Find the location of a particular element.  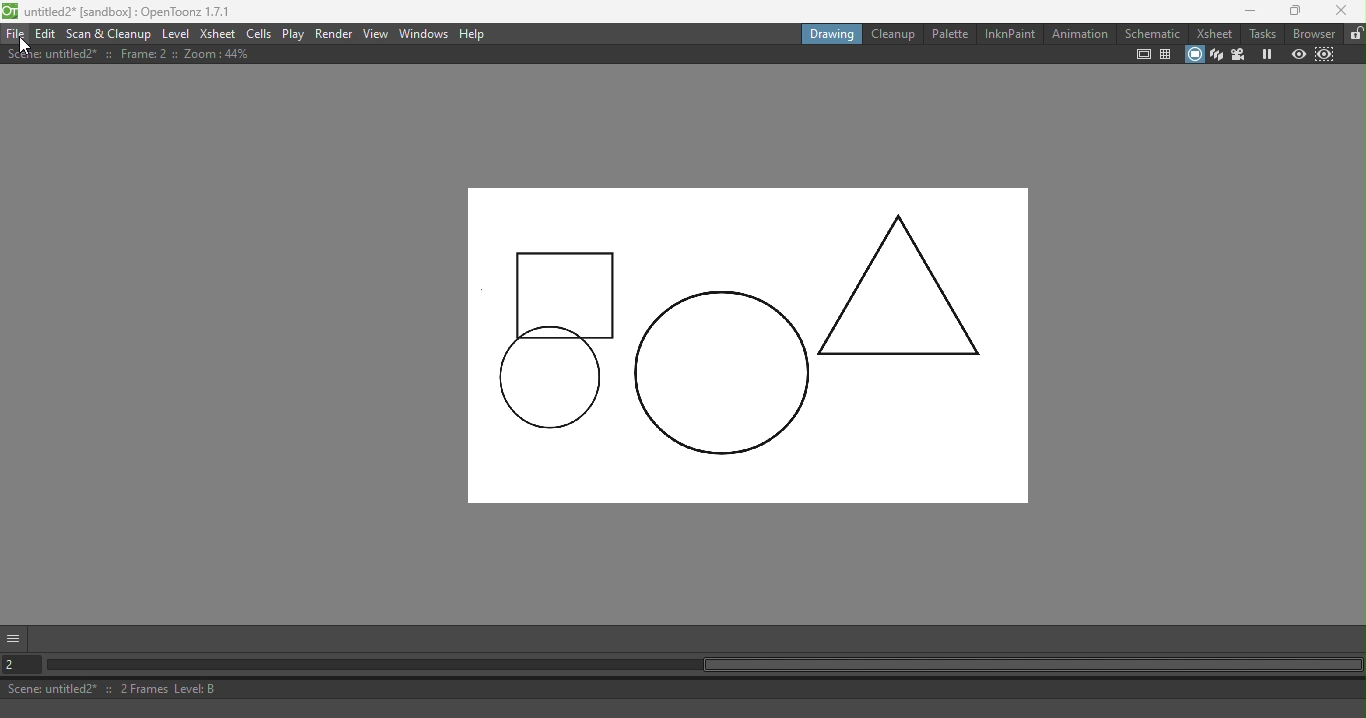

Scene: untitled2* :: Frame: 2 i: Zoom: 44% is located at coordinates (129, 54).